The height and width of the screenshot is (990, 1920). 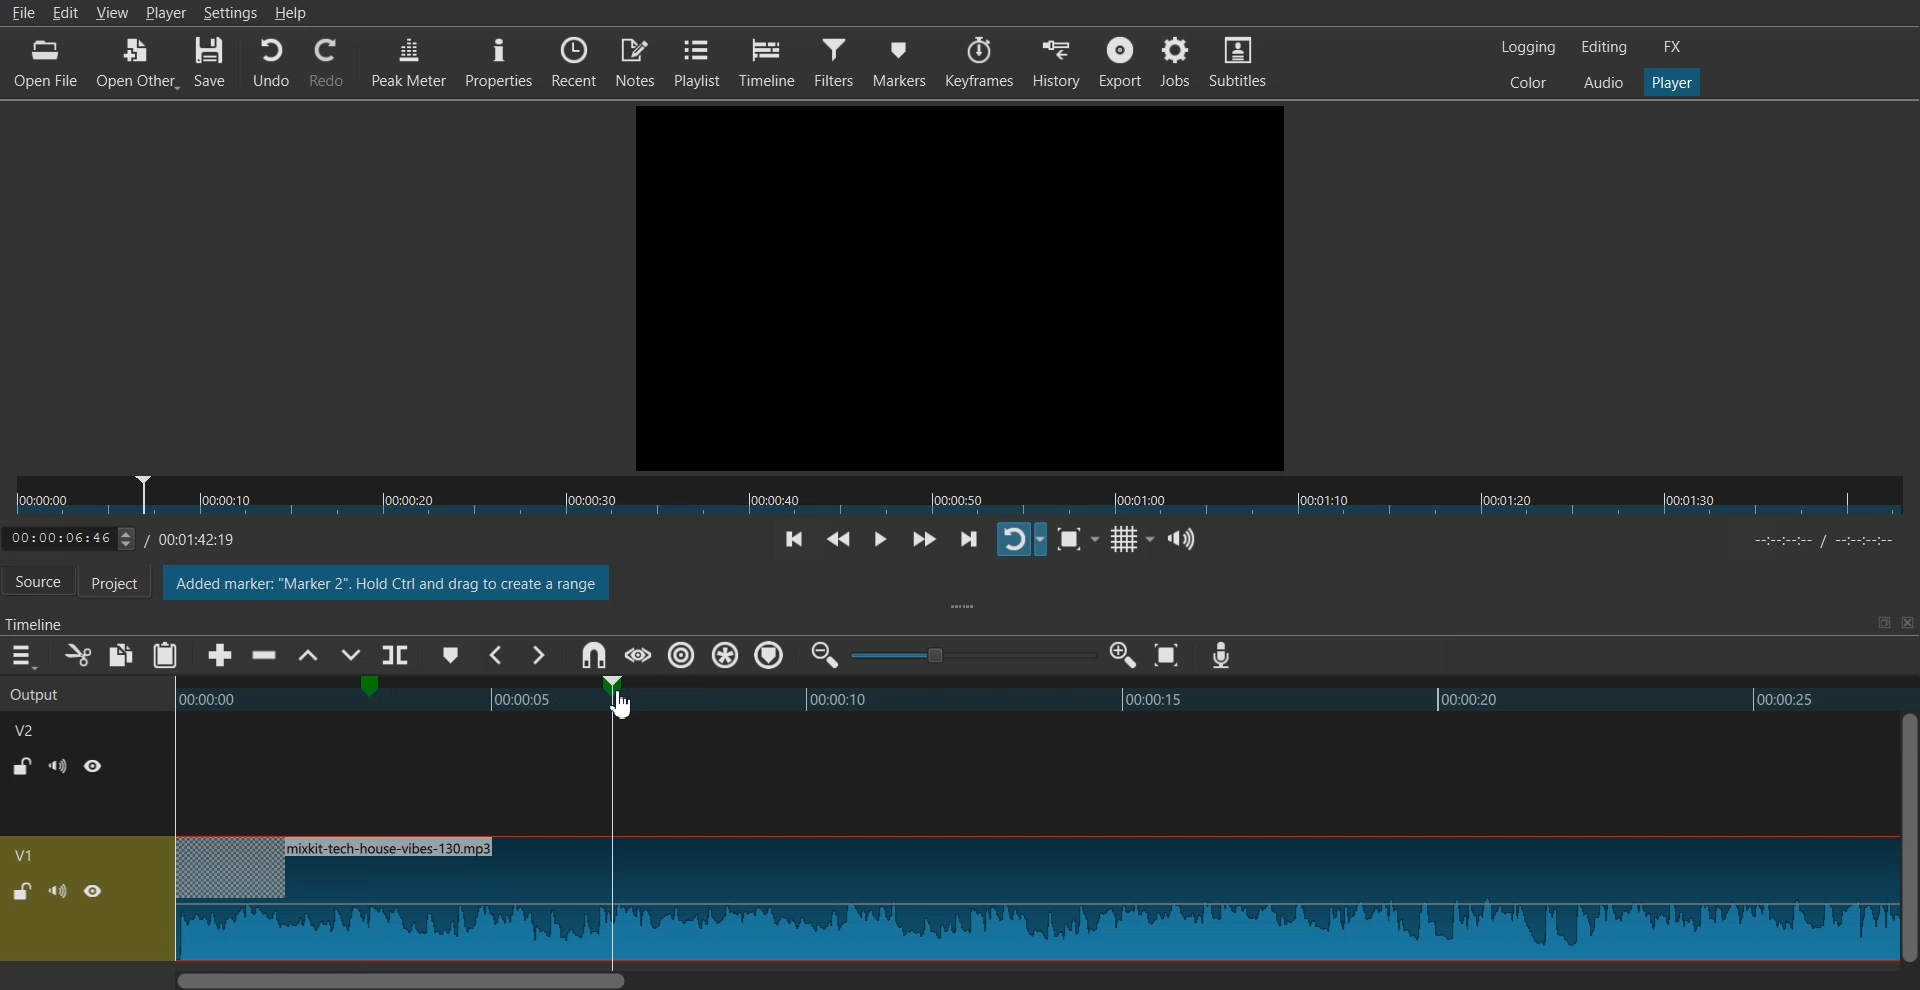 What do you see at coordinates (1604, 46) in the screenshot?
I see `Editing` at bounding box center [1604, 46].